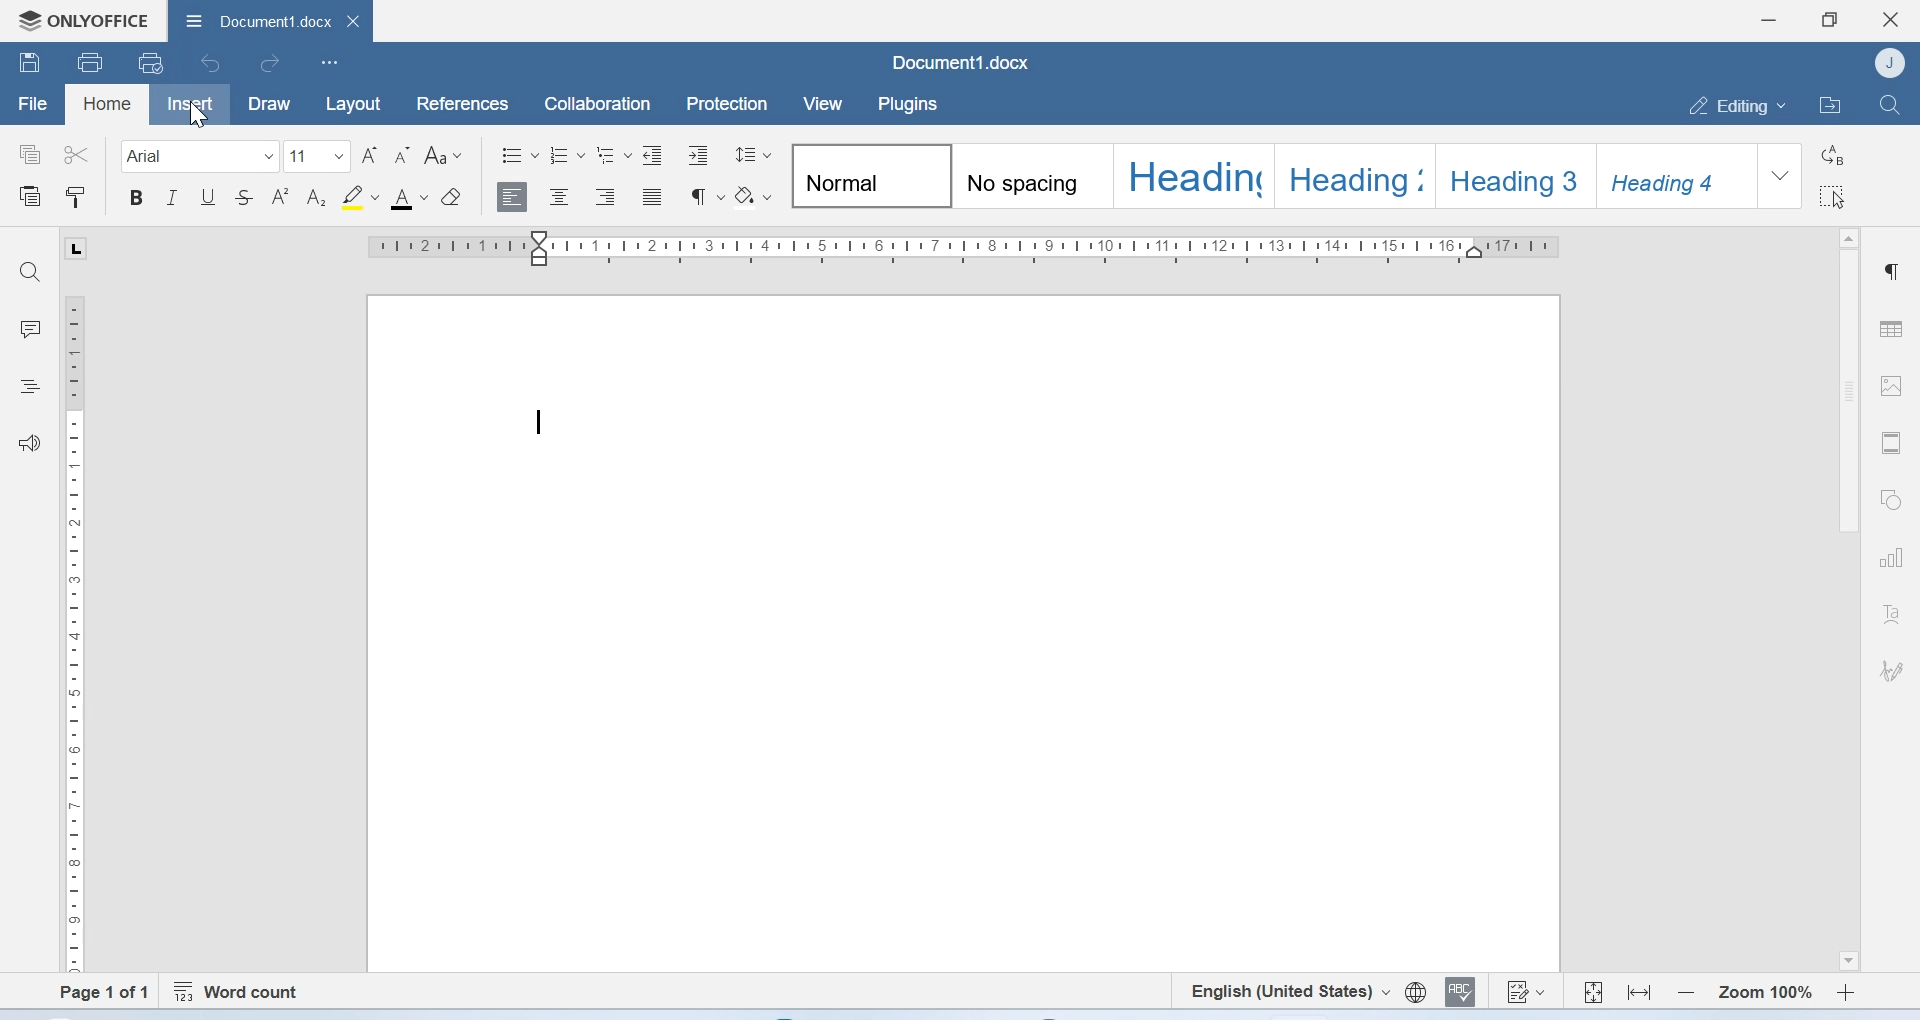  Describe the element at coordinates (279, 201) in the screenshot. I see `Superscript` at that location.